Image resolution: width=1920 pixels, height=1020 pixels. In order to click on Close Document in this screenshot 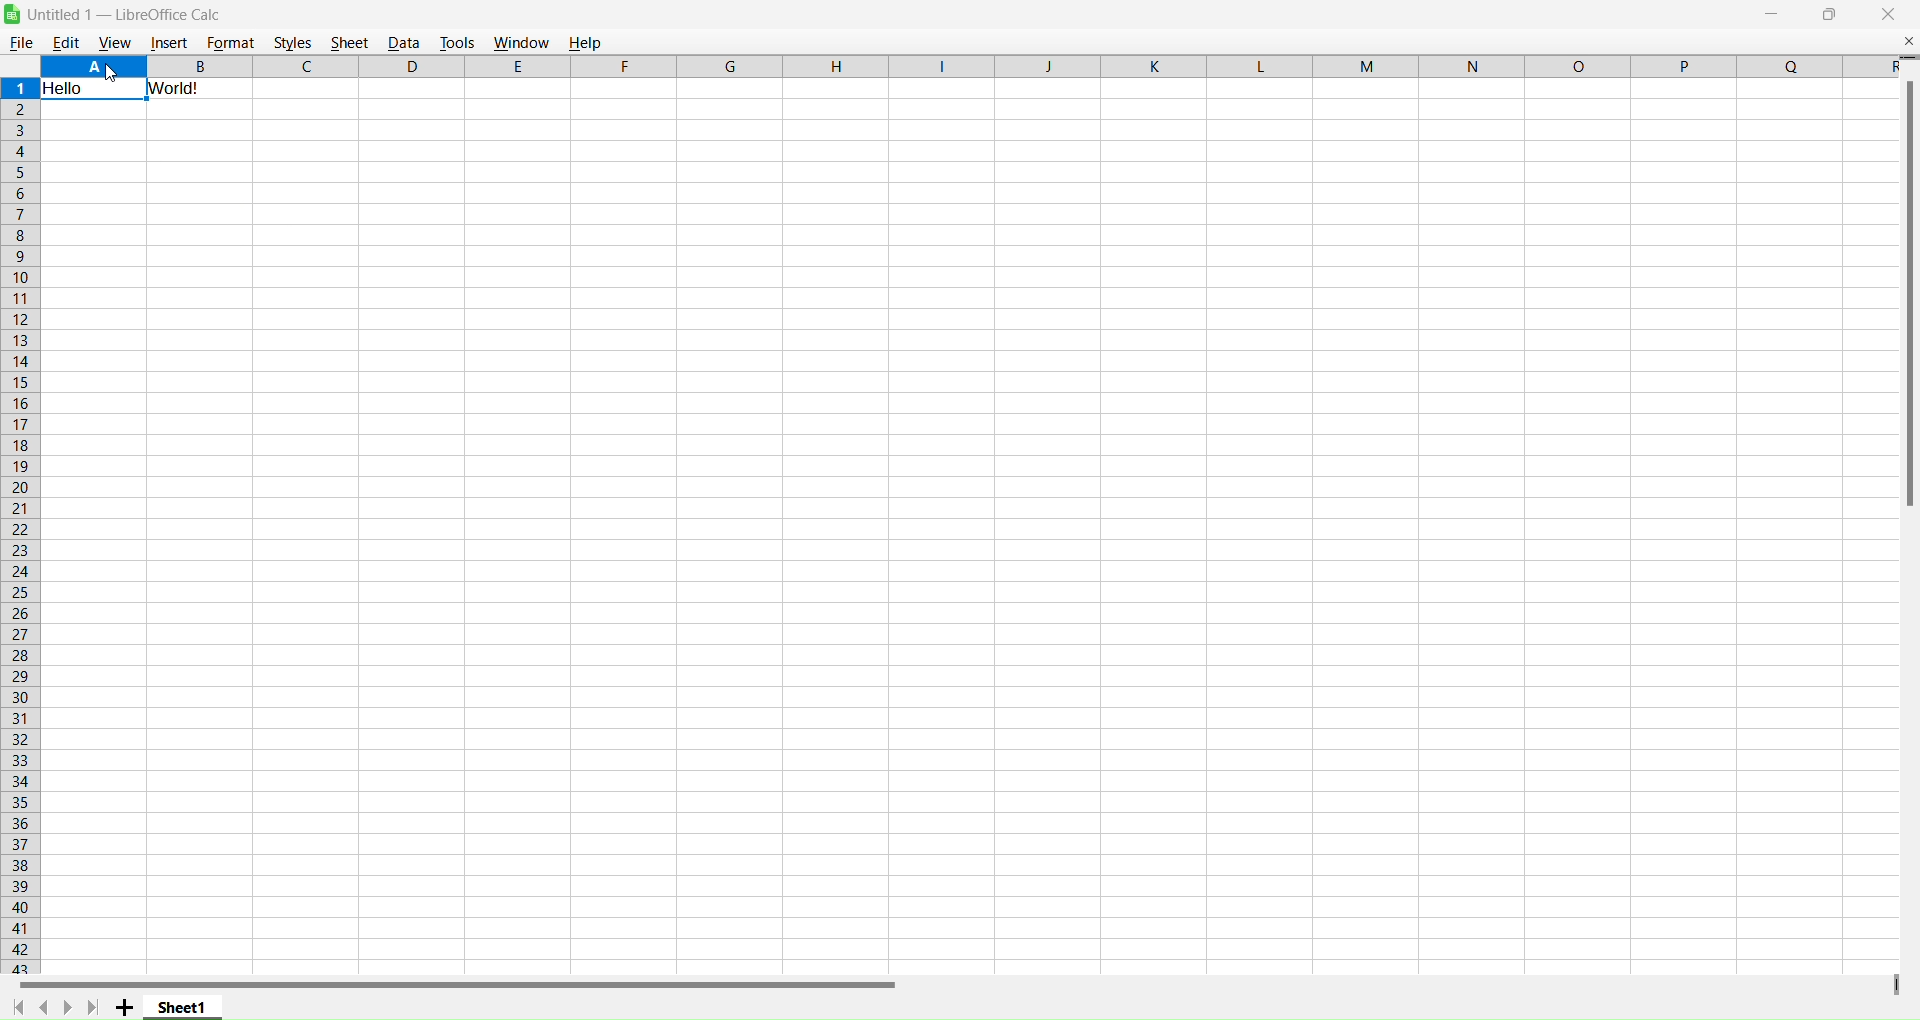, I will do `click(1908, 40)`.